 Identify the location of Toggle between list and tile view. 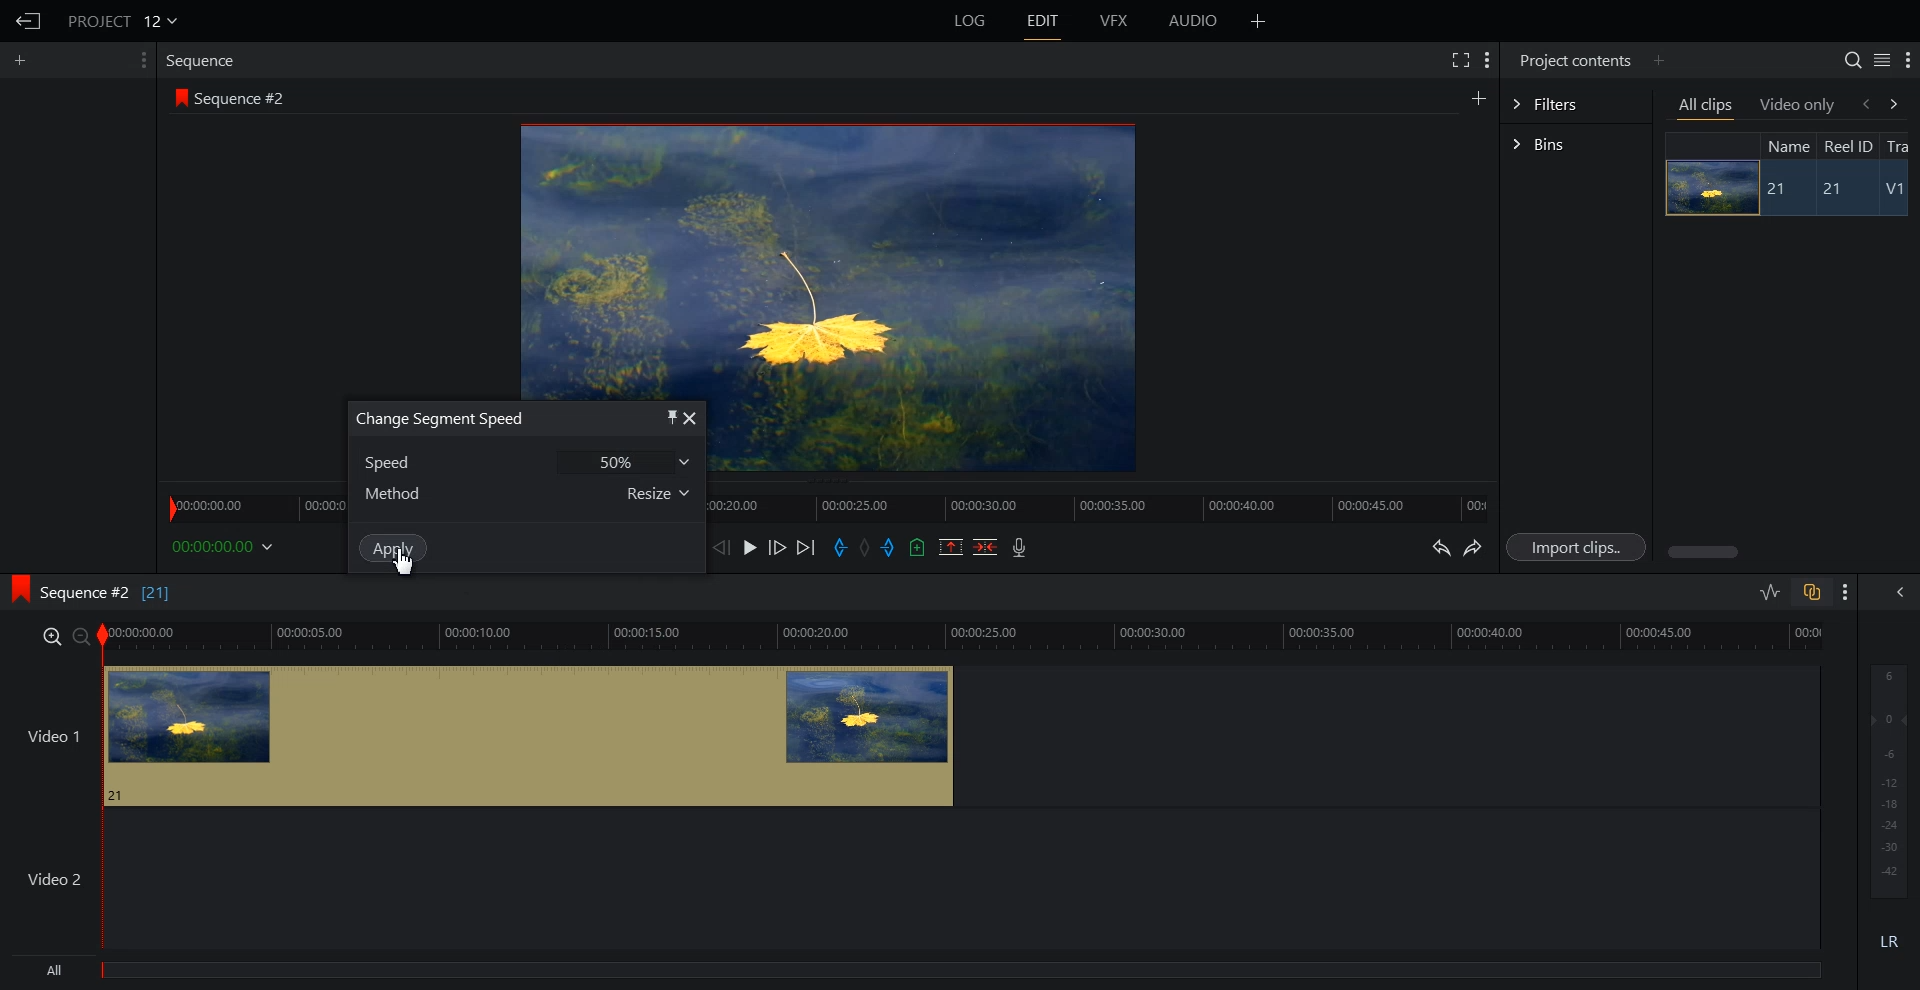
(1882, 60).